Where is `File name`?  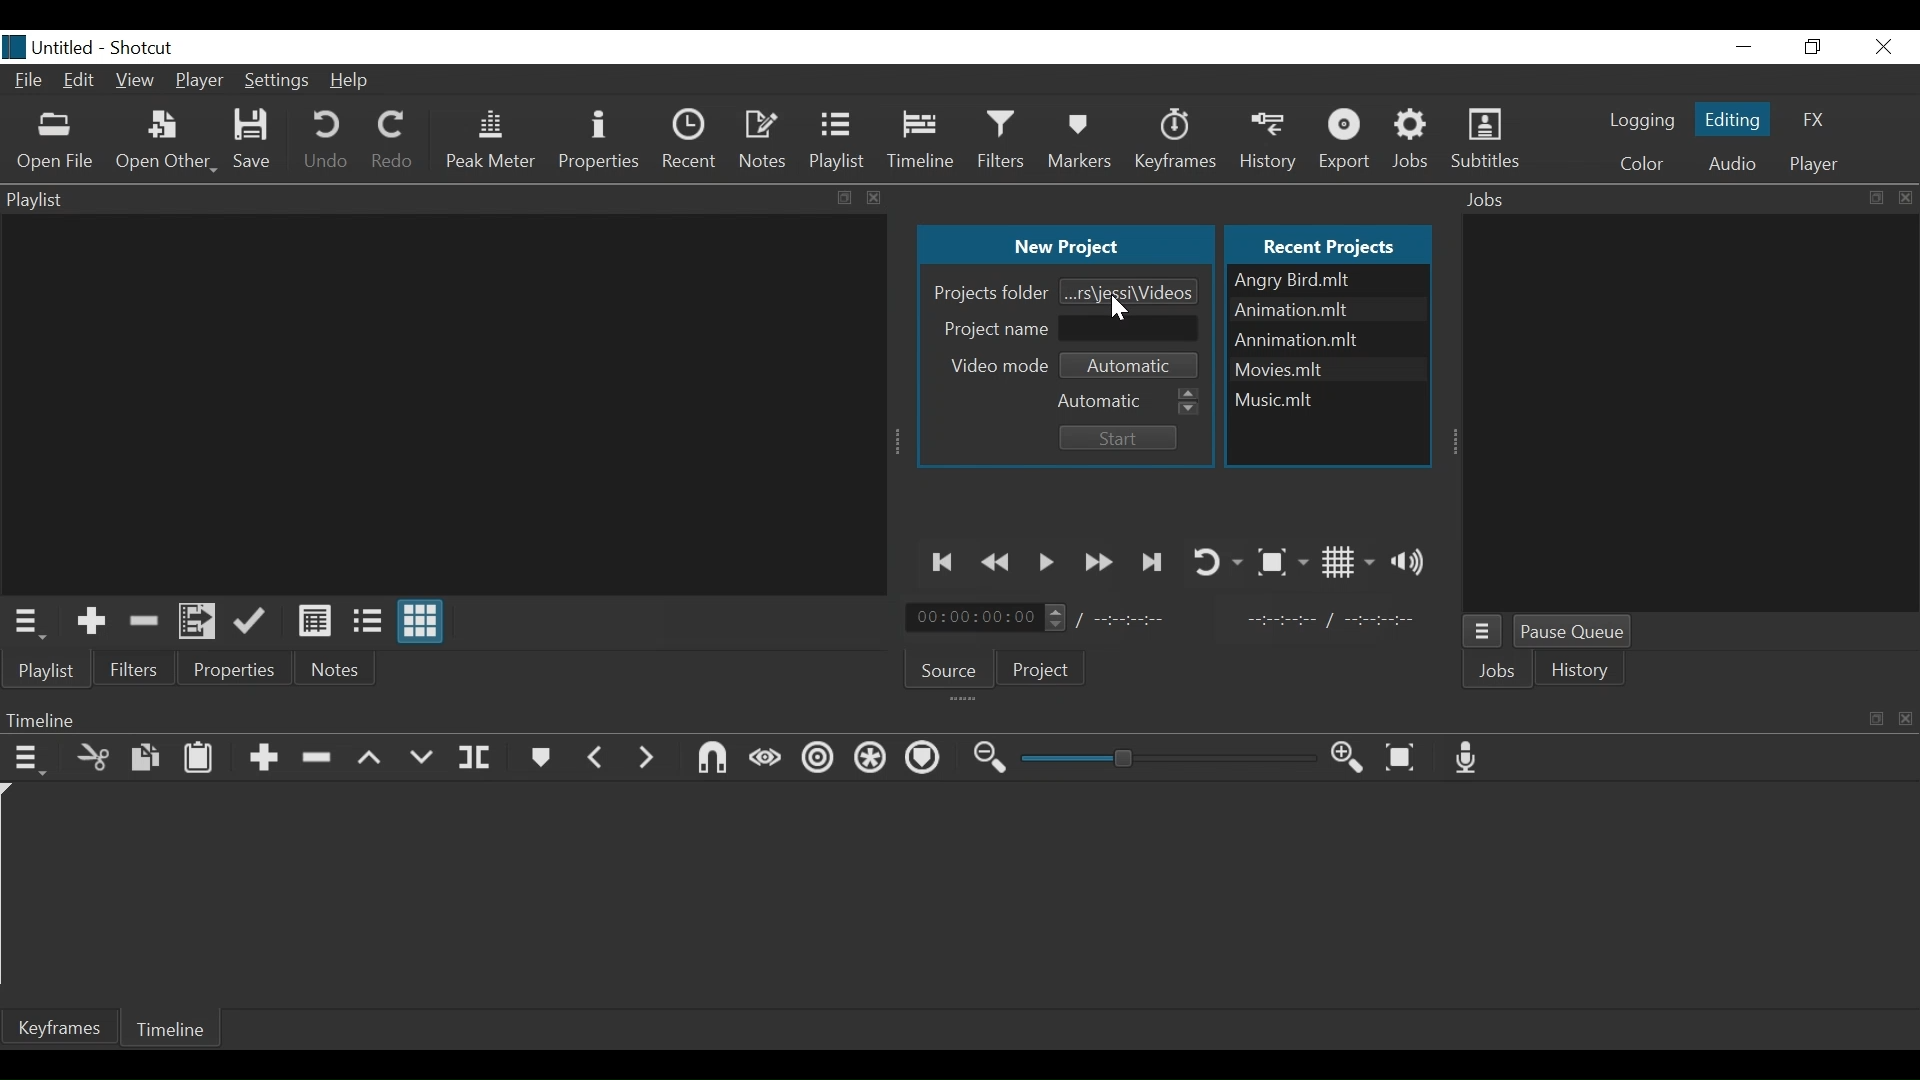 File name is located at coordinates (49, 47).